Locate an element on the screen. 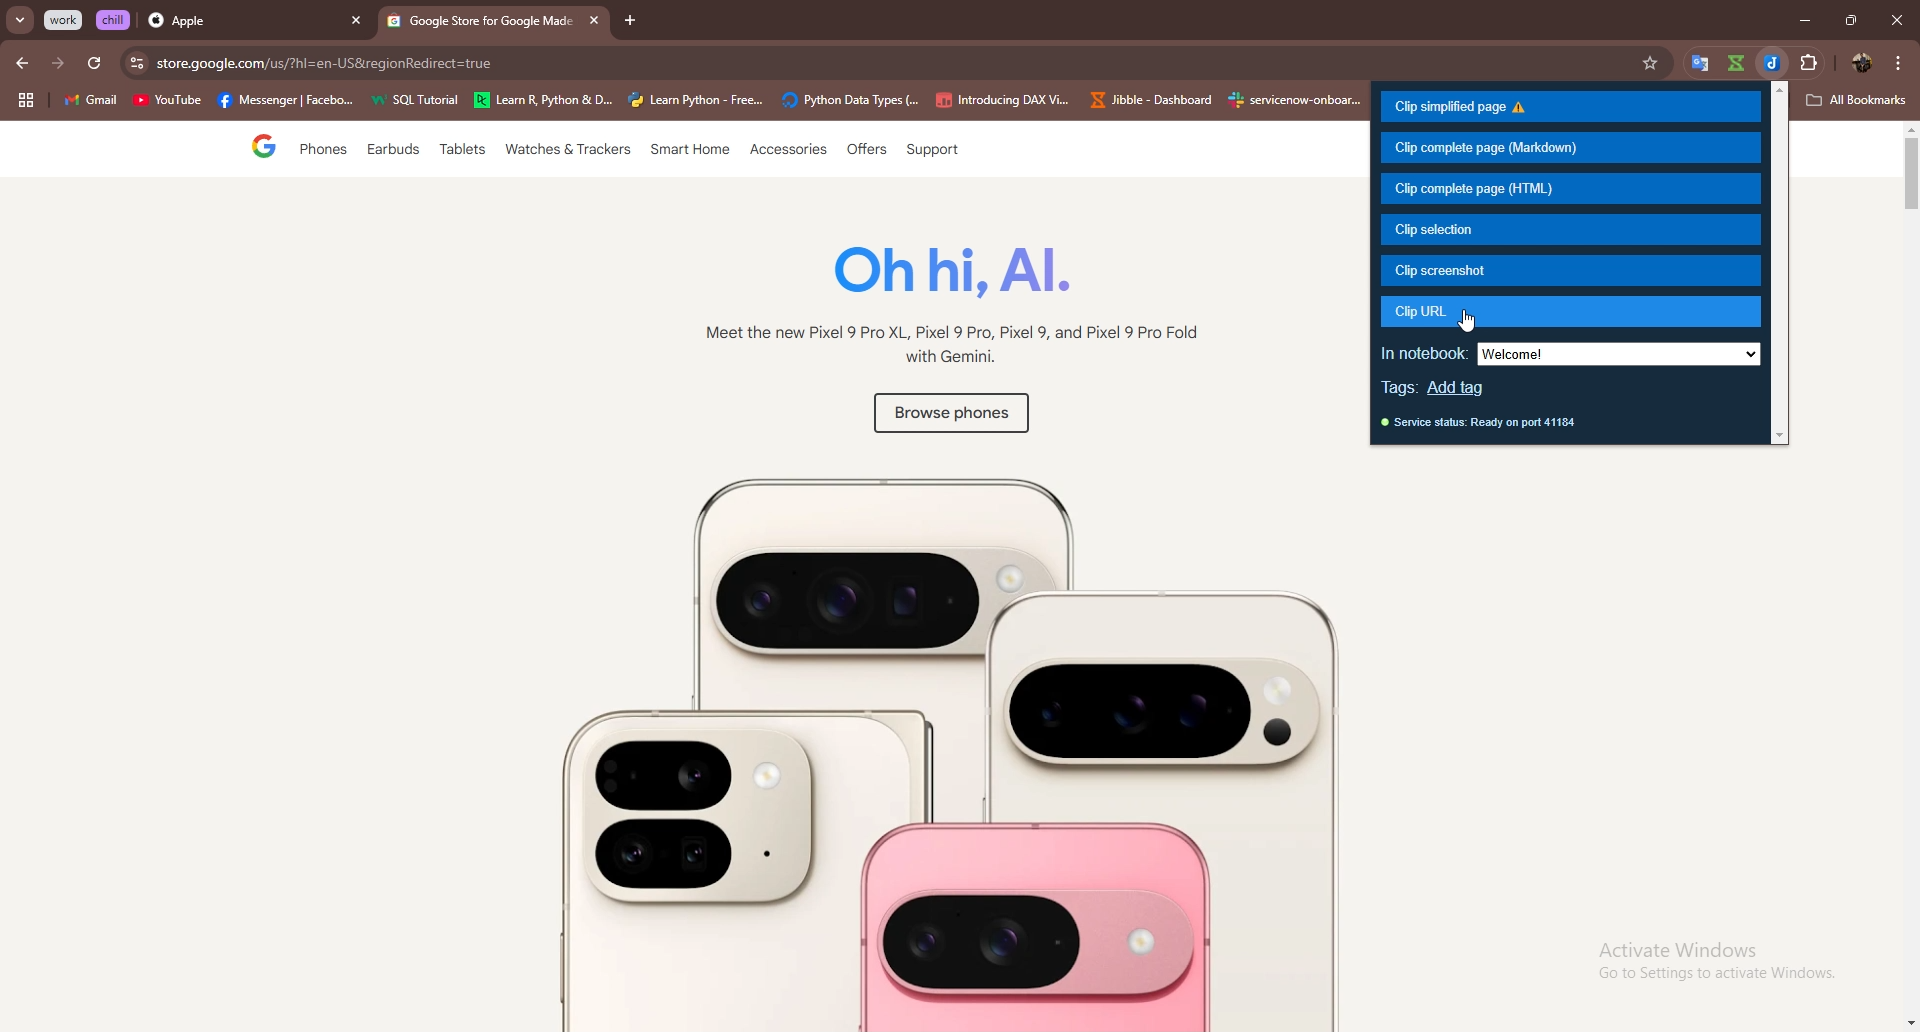 The width and height of the screenshot is (1920, 1032). refresh is located at coordinates (94, 64).